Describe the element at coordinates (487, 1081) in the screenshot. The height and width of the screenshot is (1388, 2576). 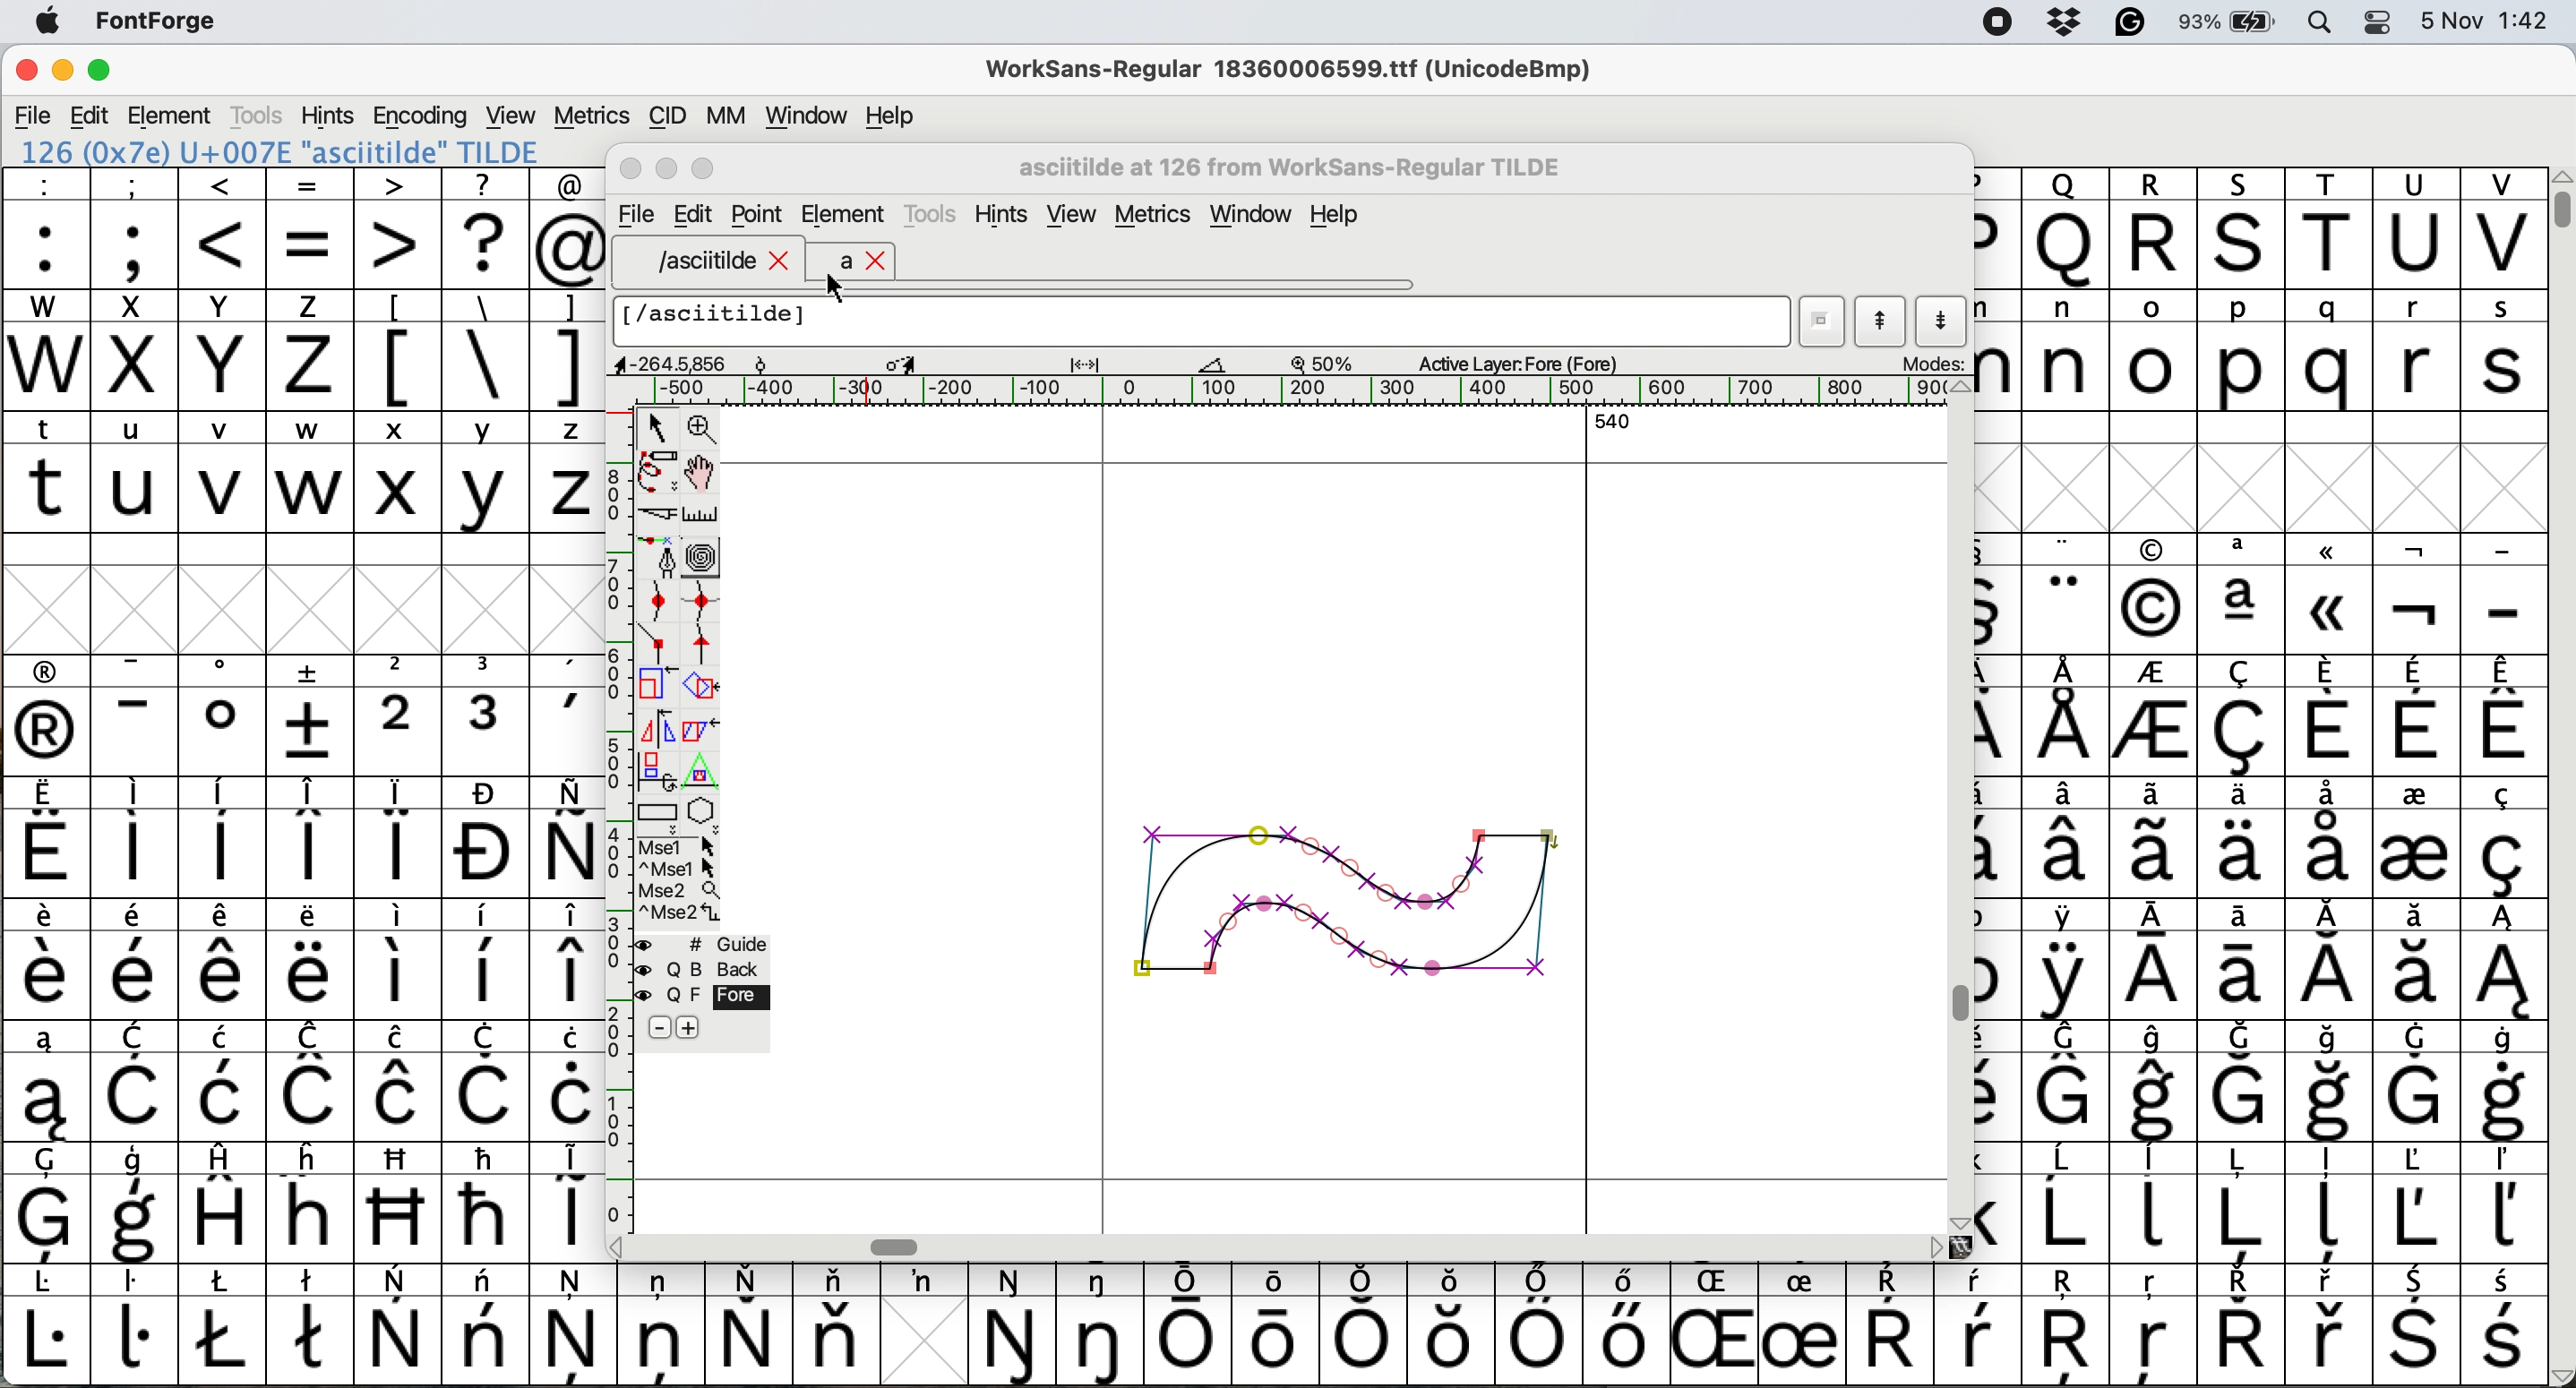
I see `symbol` at that location.